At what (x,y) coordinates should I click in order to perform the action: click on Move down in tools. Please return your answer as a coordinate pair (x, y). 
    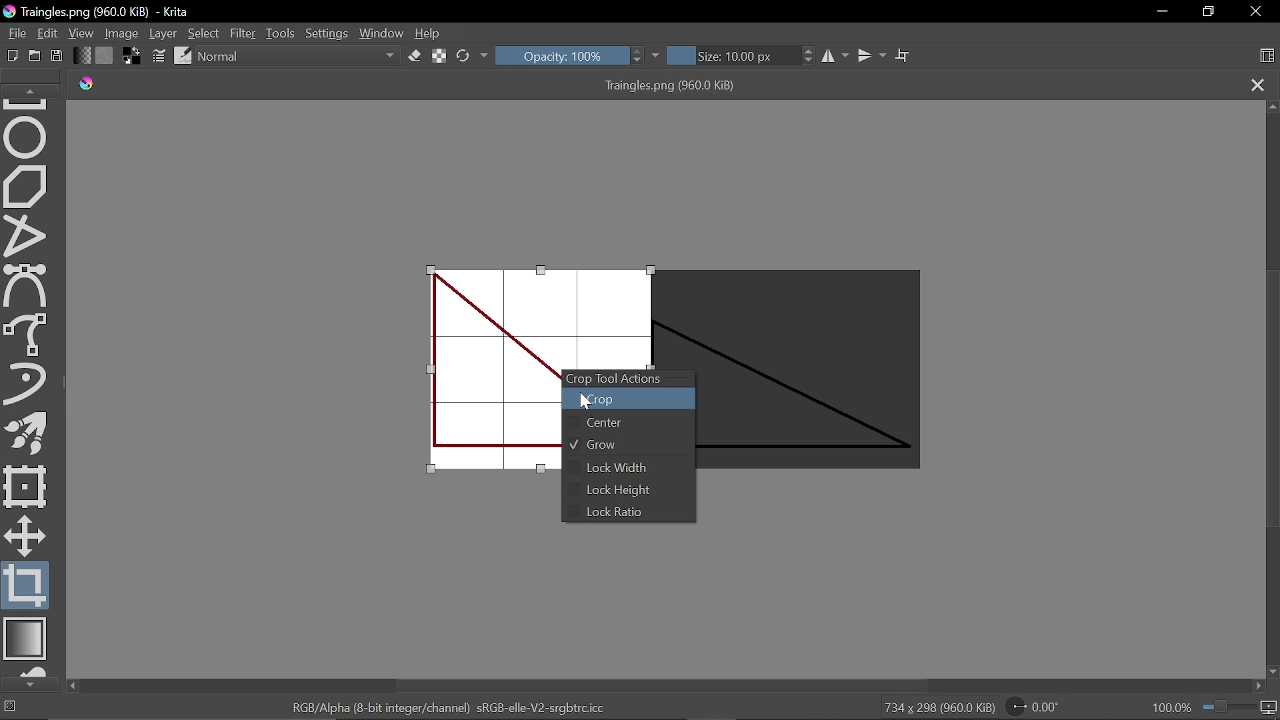
    Looking at the image, I should click on (29, 685).